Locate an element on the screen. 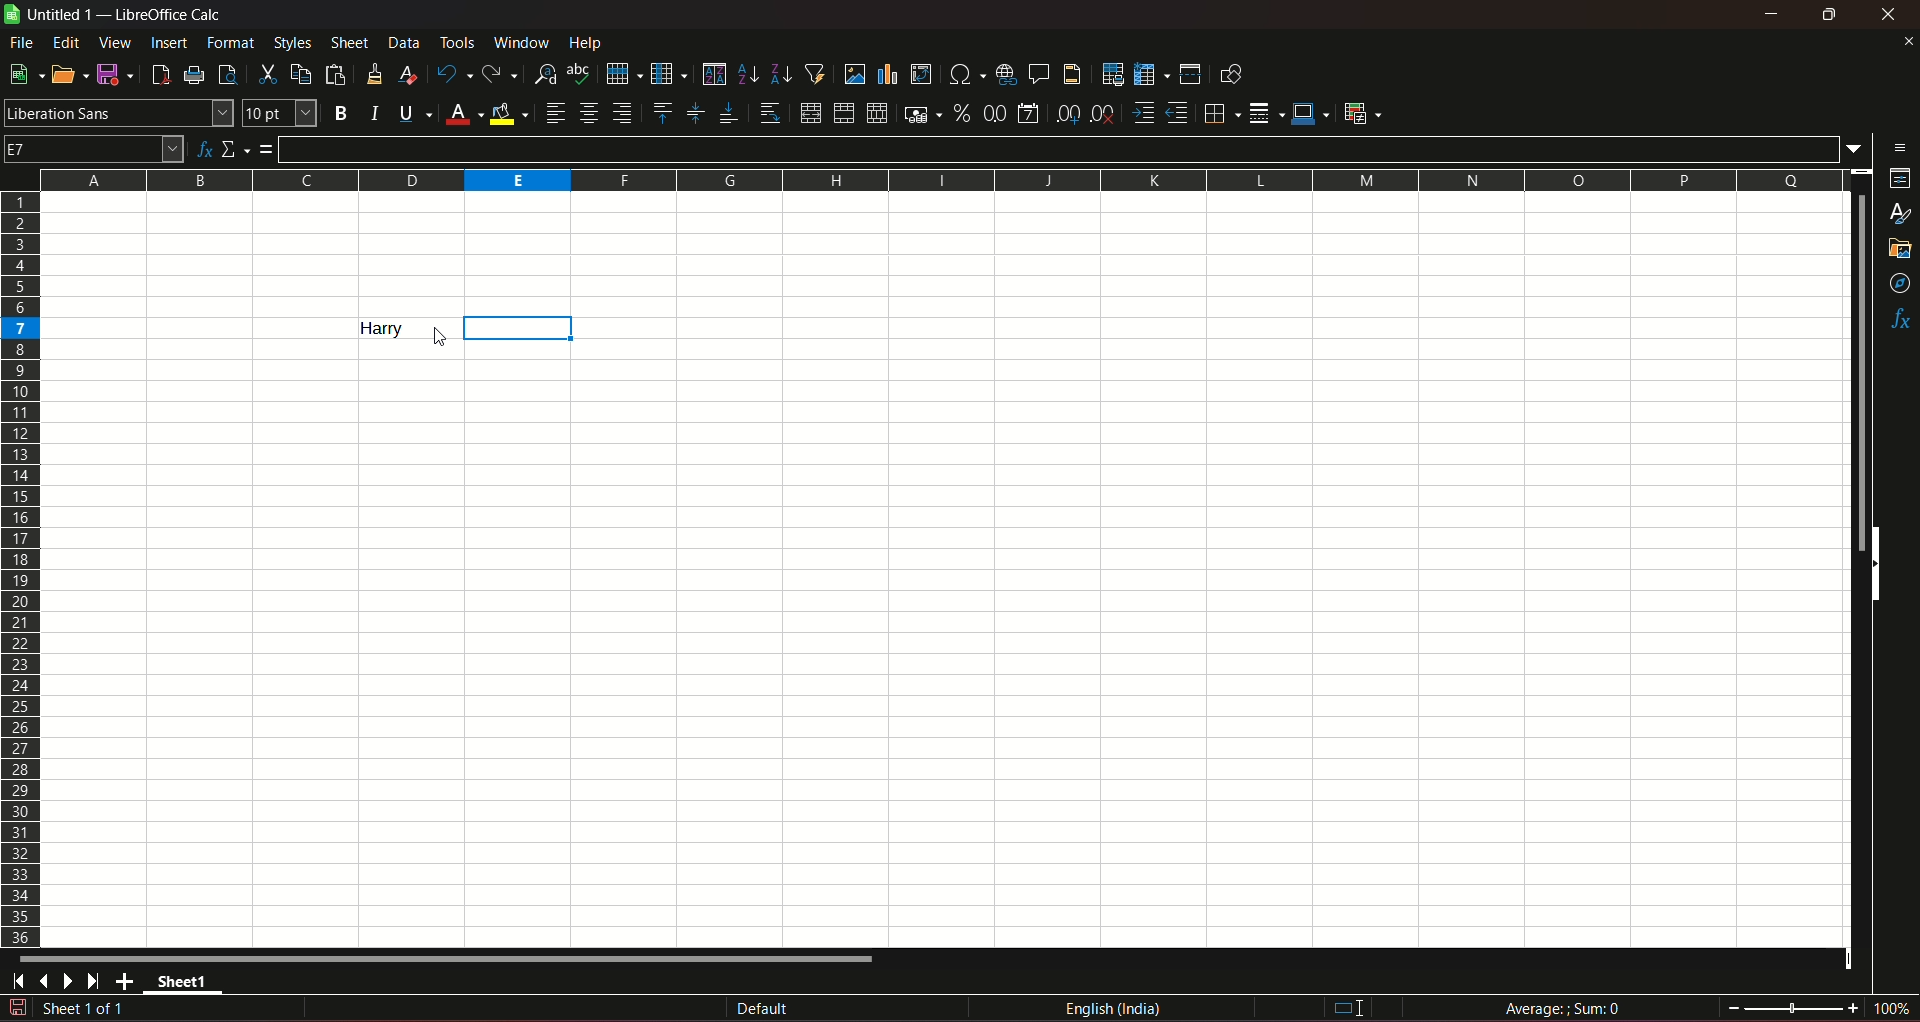  formula is located at coordinates (267, 149).